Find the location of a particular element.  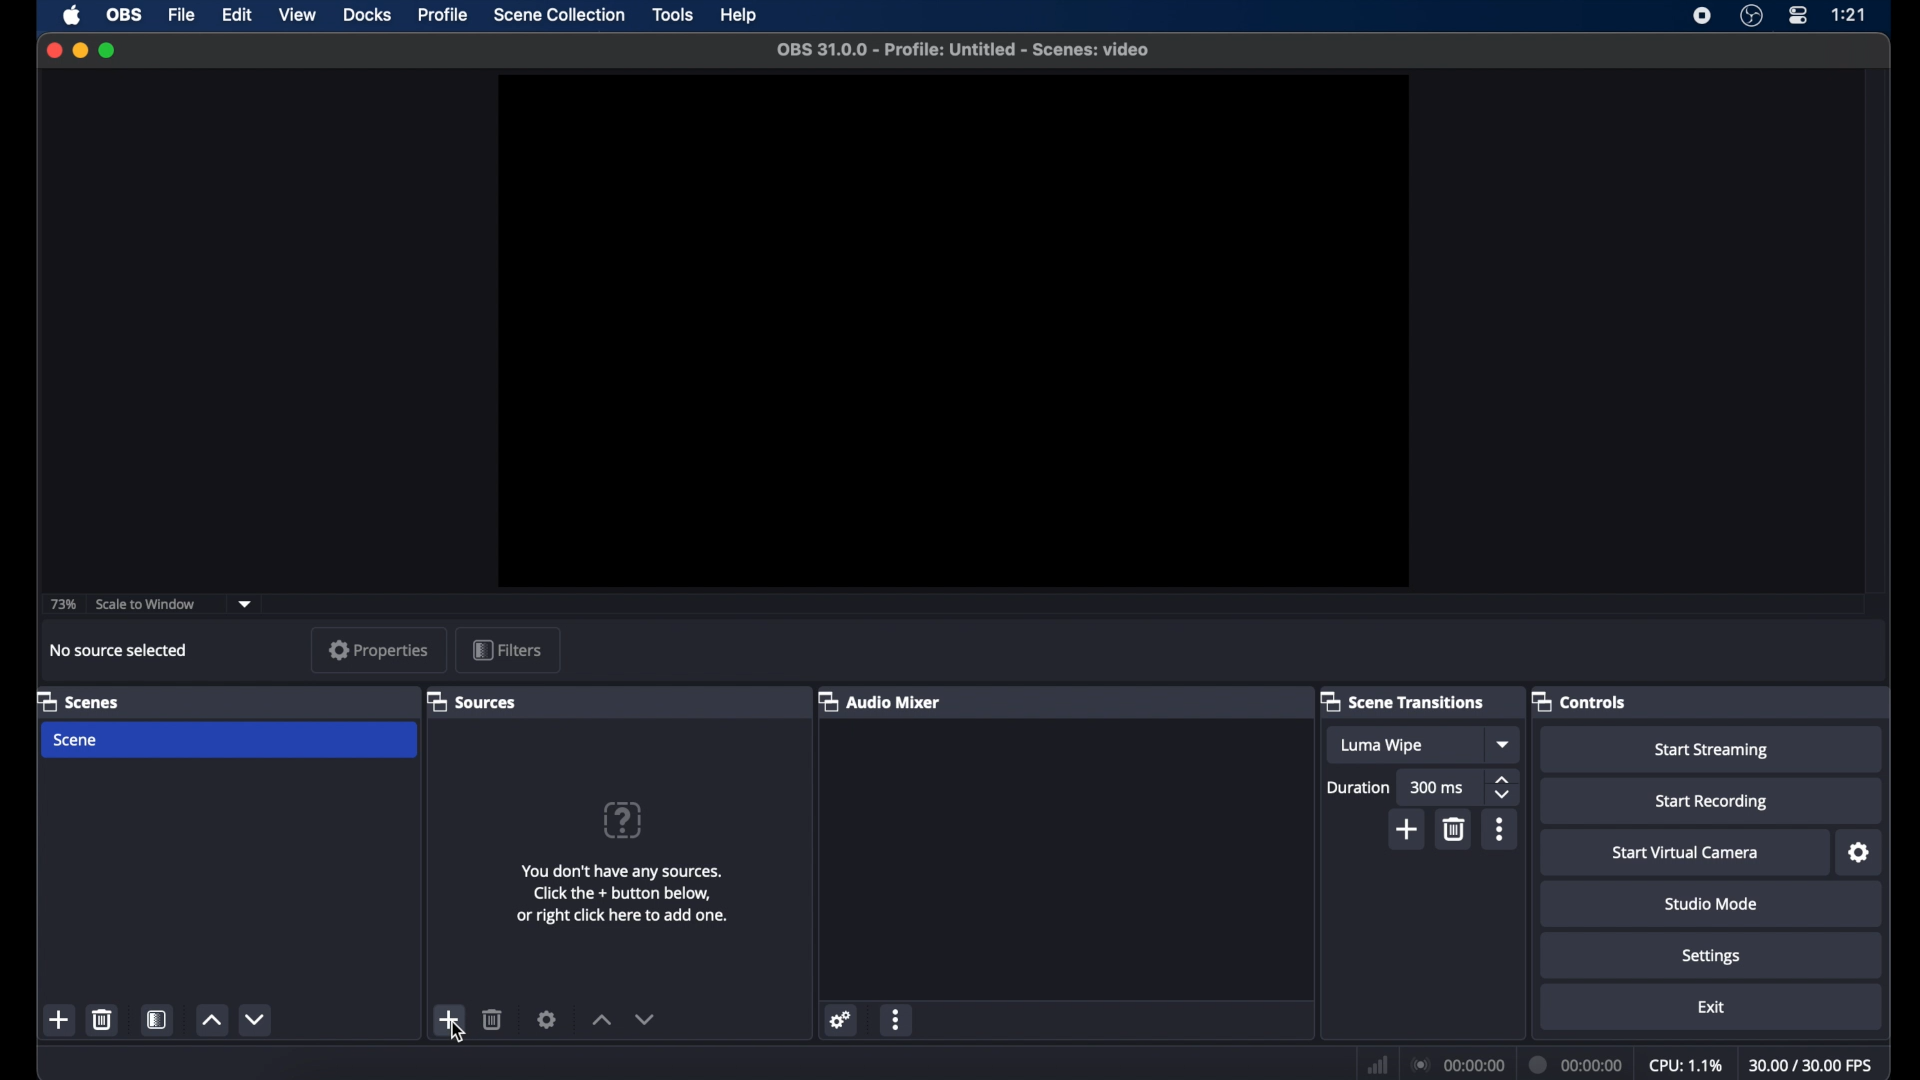

minimize is located at coordinates (79, 50).